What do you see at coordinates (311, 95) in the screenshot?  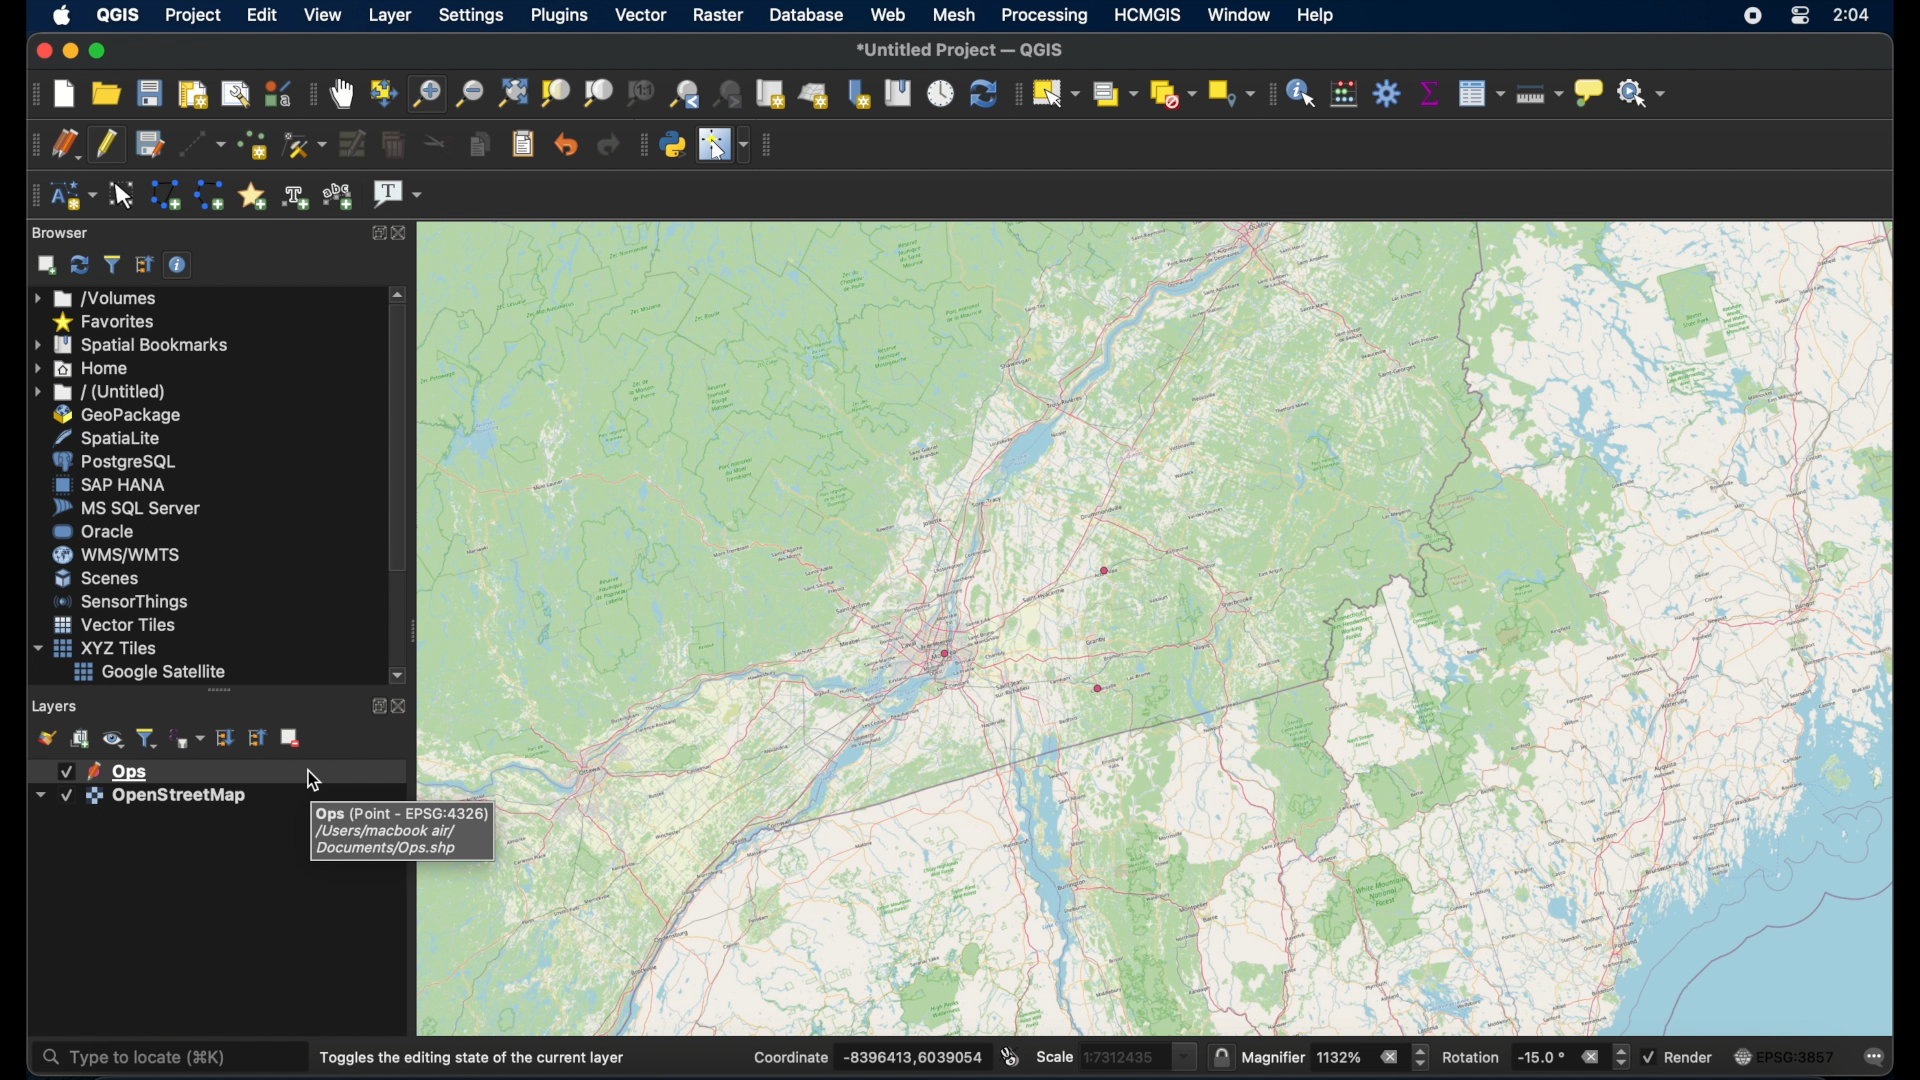 I see `map navigation toolbar` at bounding box center [311, 95].